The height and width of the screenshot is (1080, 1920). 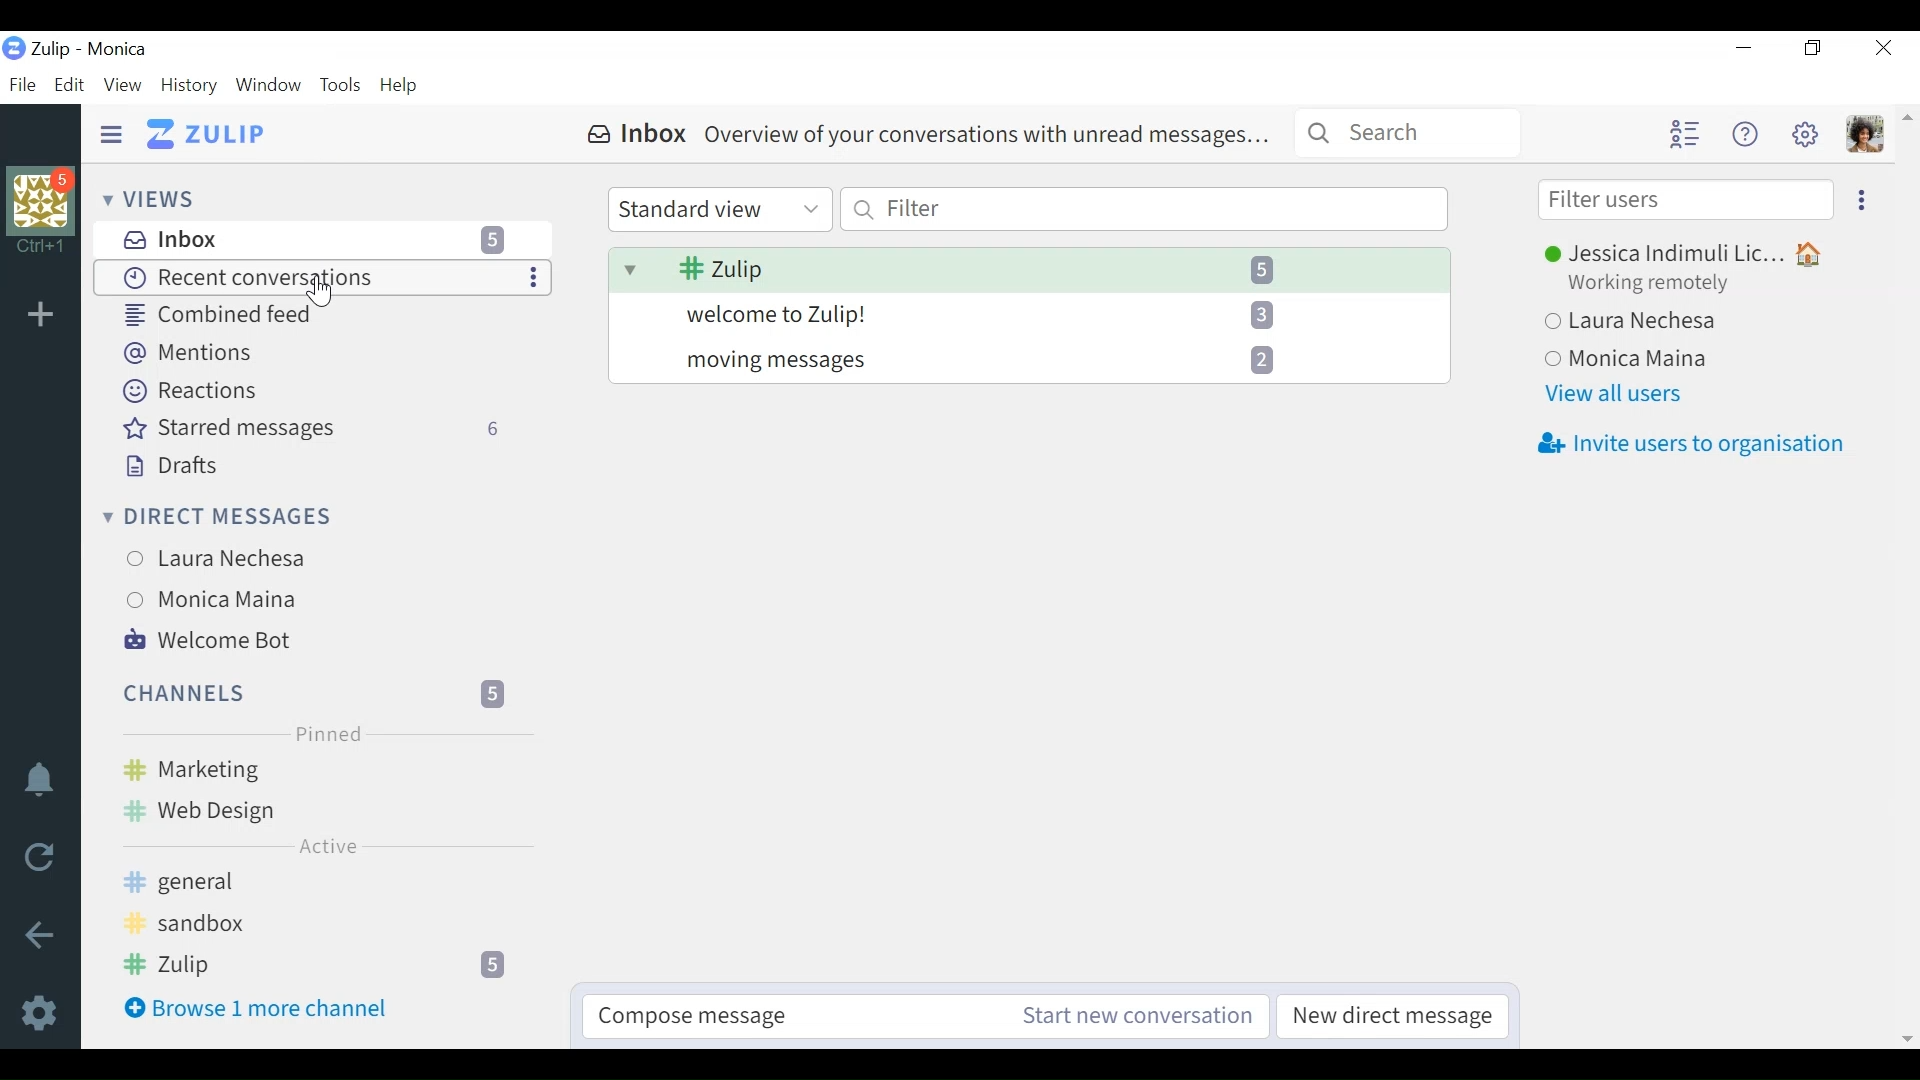 What do you see at coordinates (535, 278) in the screenshot?
I see `Ellipsis` at bounding box center [535, 278].